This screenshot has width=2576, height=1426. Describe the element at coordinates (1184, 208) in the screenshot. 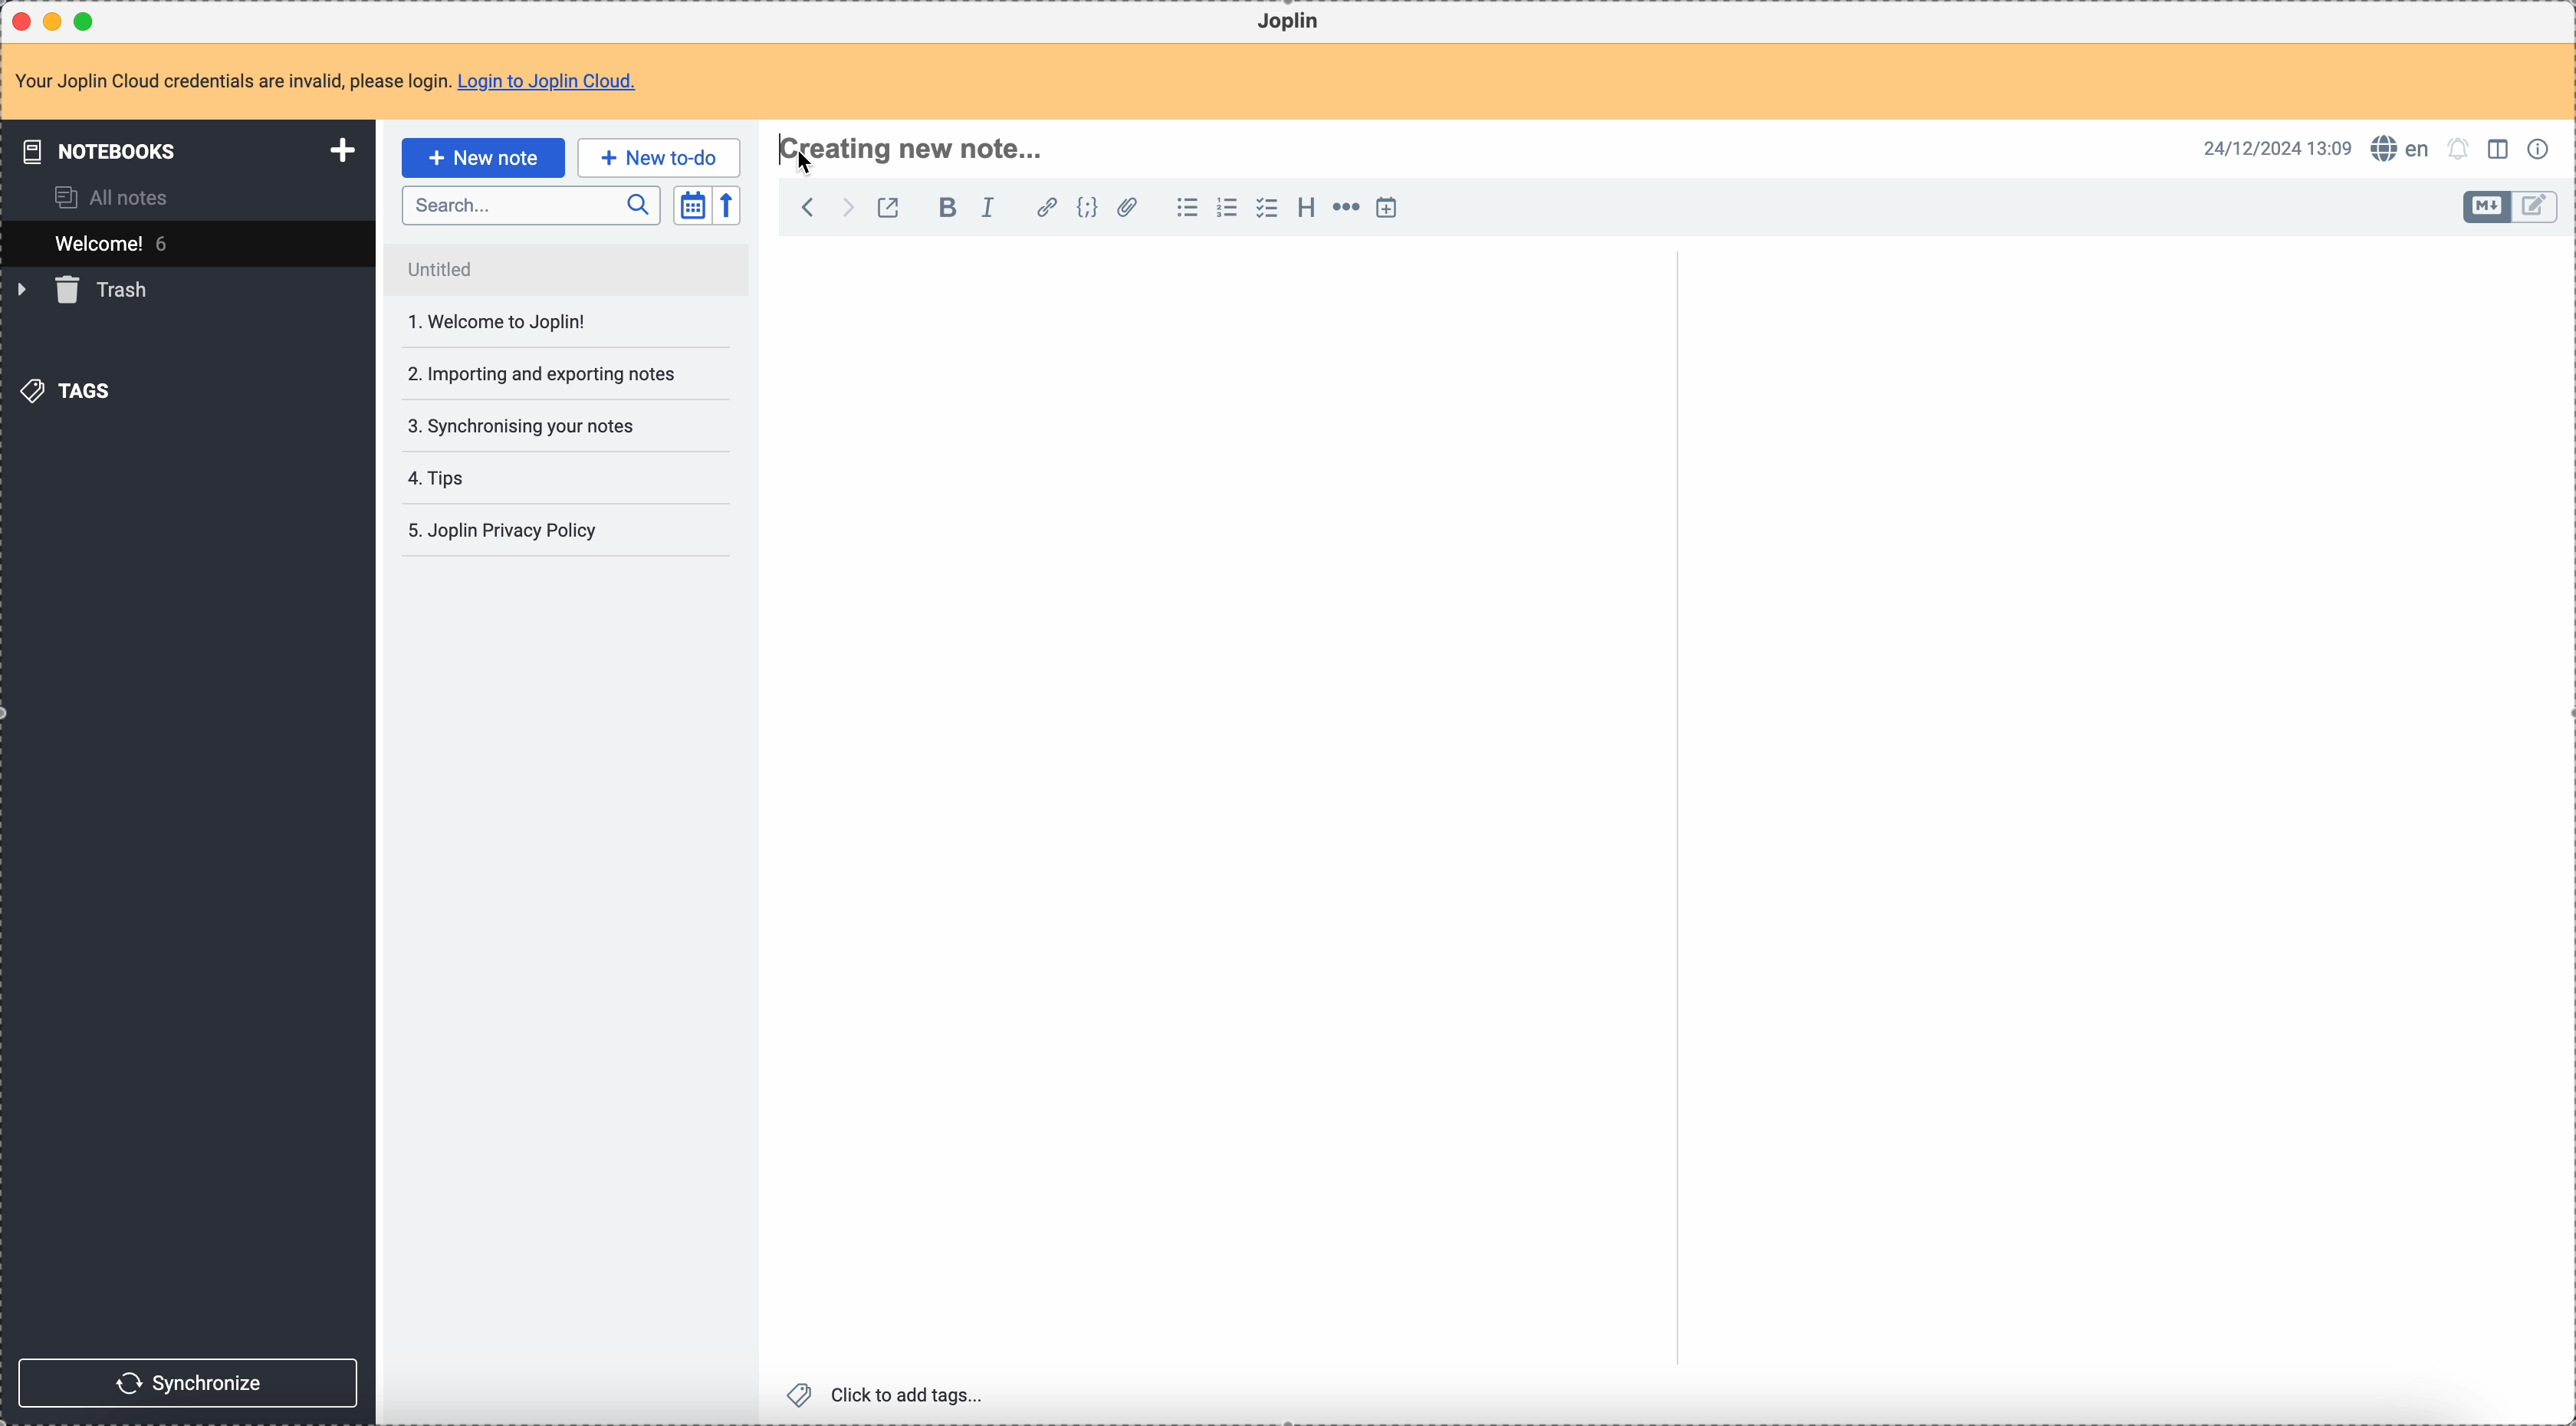

I see `bulleted list` at that location.